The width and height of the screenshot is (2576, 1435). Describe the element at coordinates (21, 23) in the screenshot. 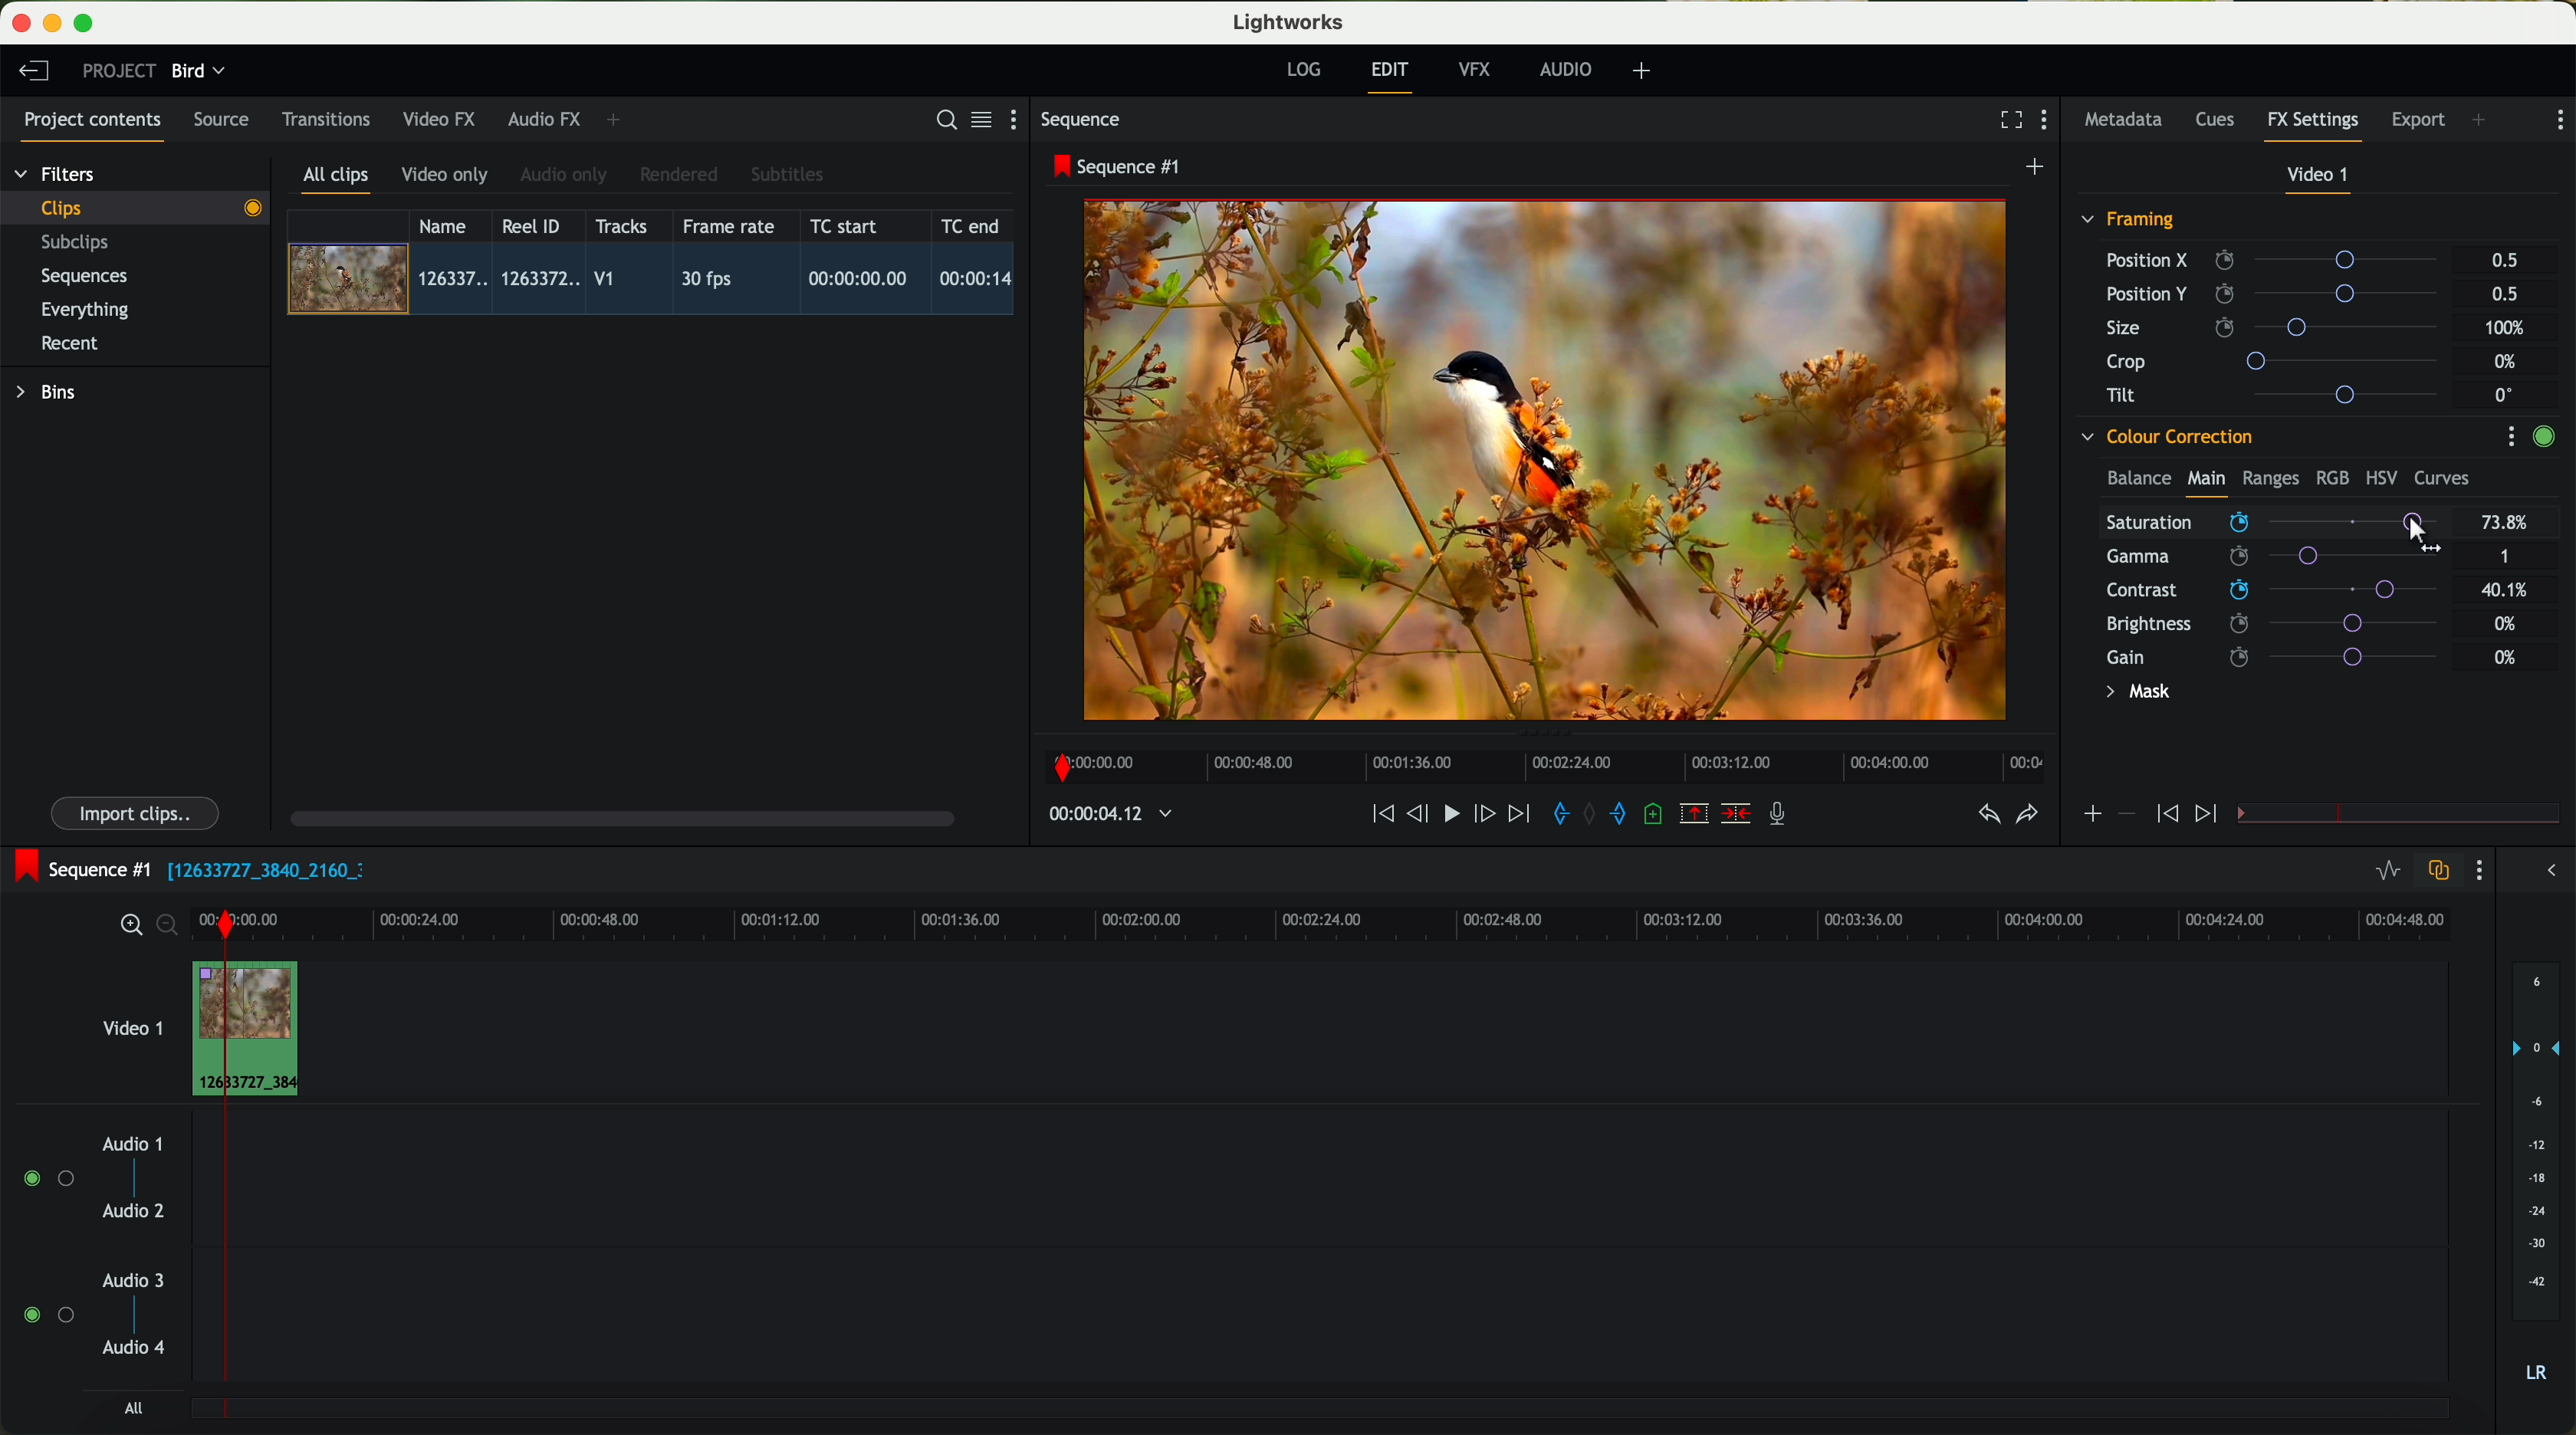

I see `close program` at that location.